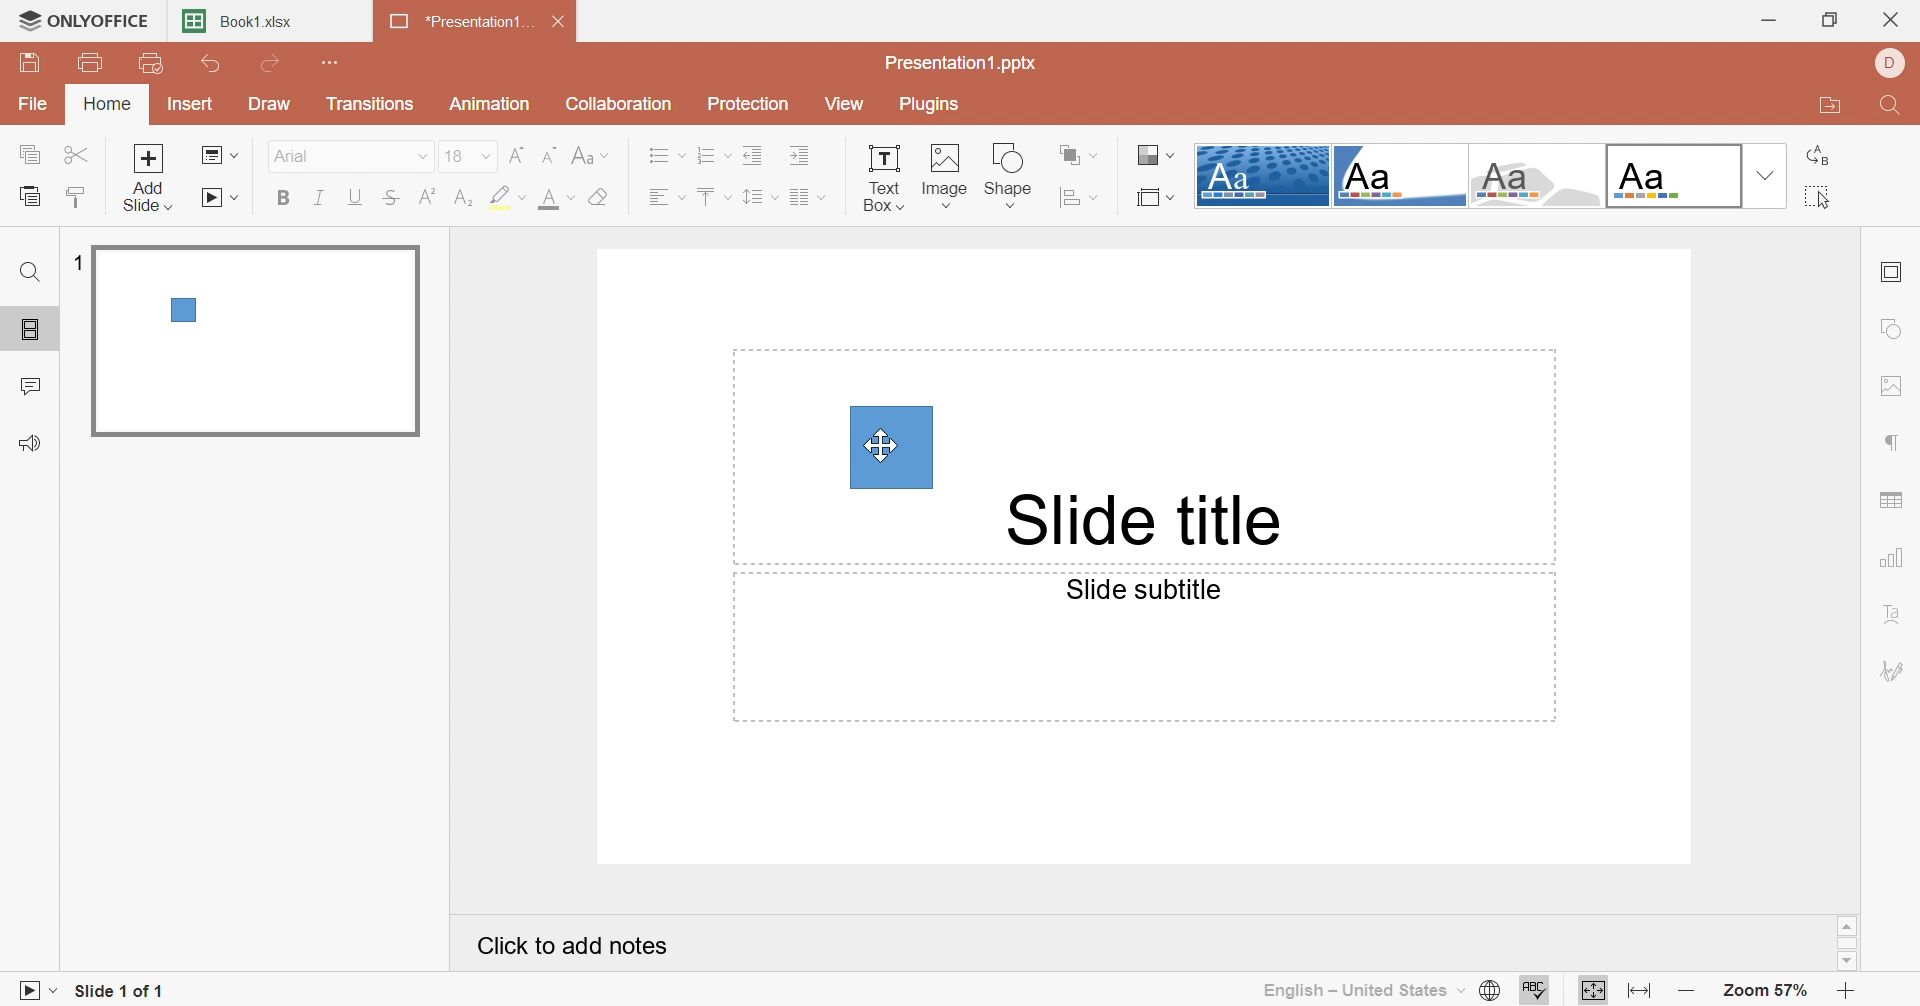 The height and width of the screenshot is (1006, 1920). Describe the element at coordinates (1896, 671) in the screenshot. I see `Signature settings` at that location.